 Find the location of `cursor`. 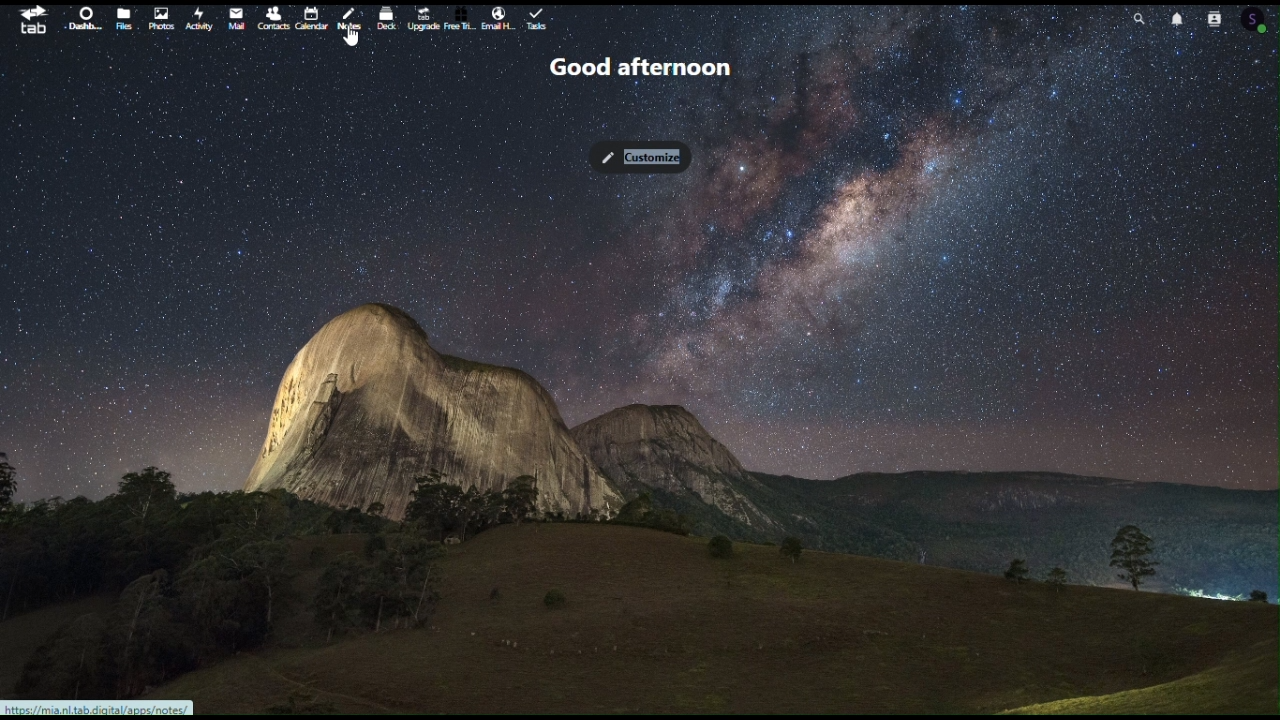

cursor is located at coordinates (353, 41).